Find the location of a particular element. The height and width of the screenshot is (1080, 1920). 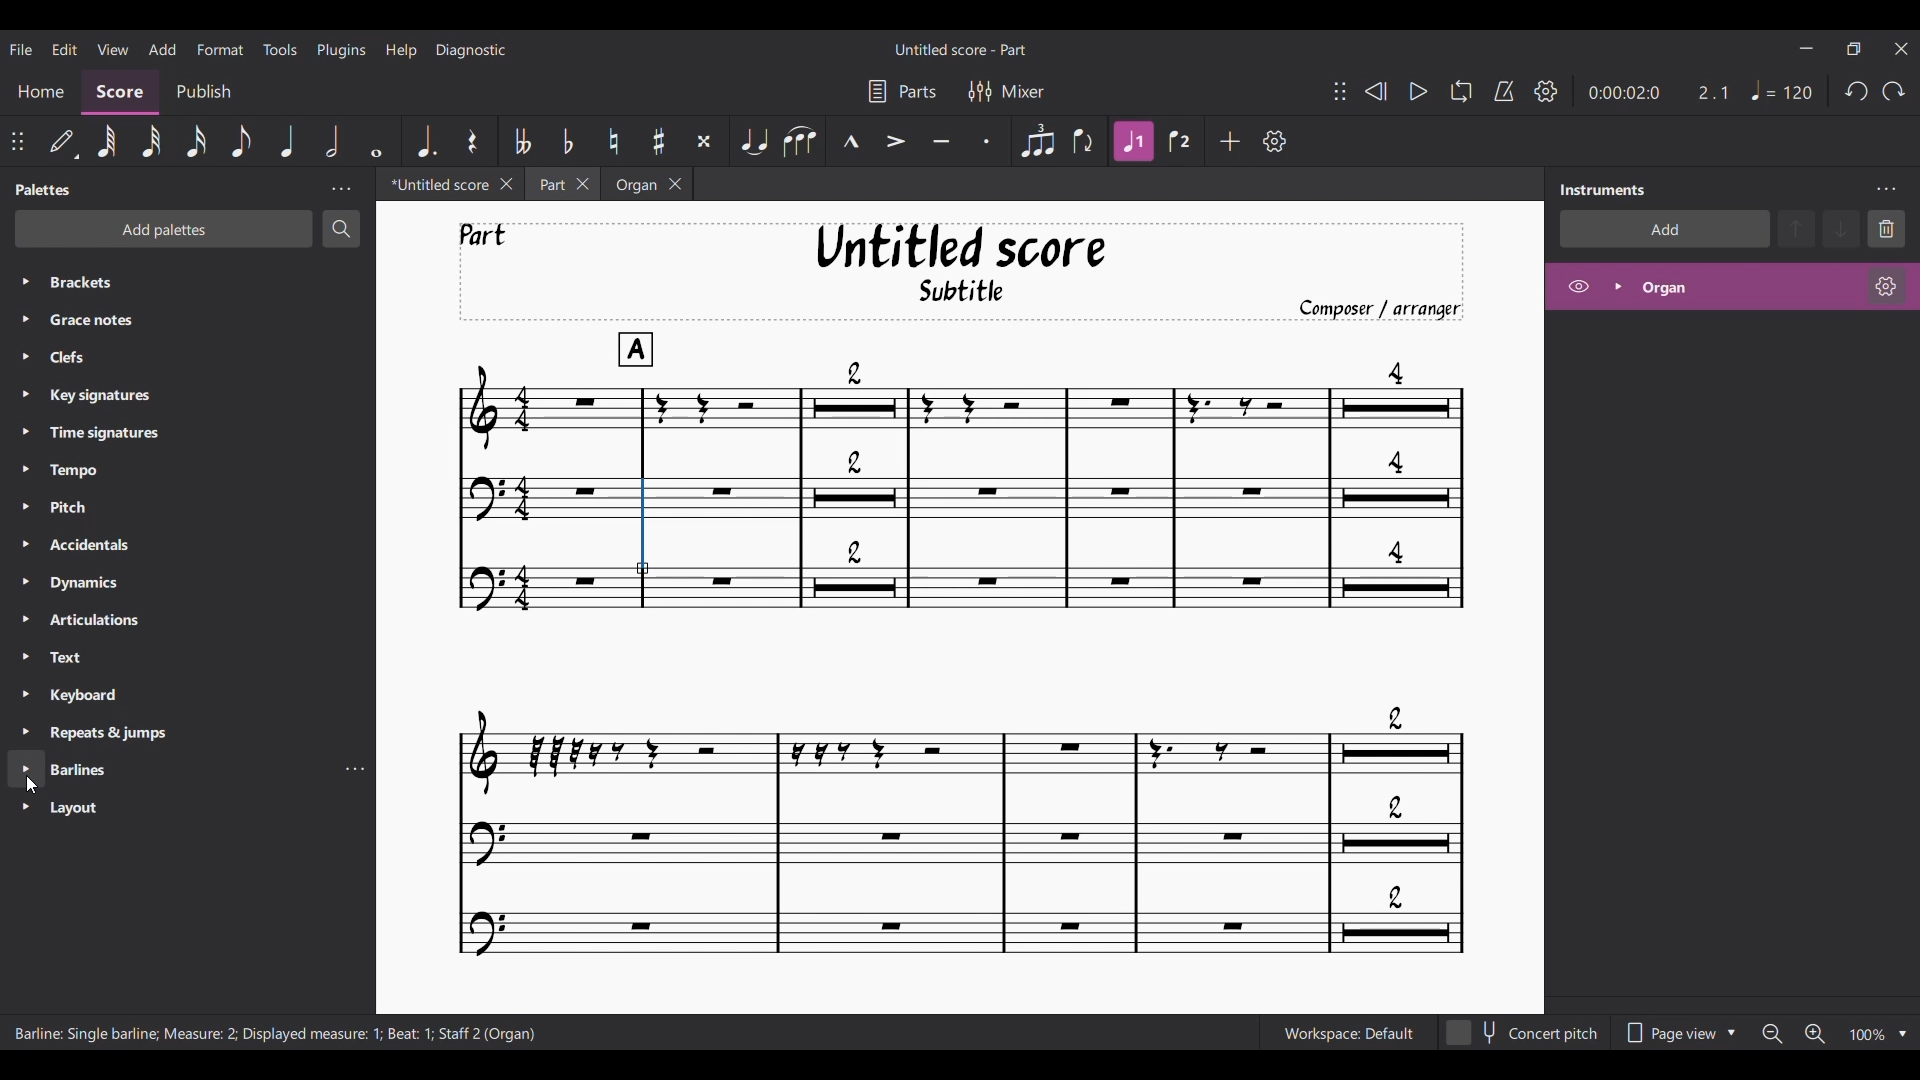

Mixer settings is located at coordinates (1006, 92).